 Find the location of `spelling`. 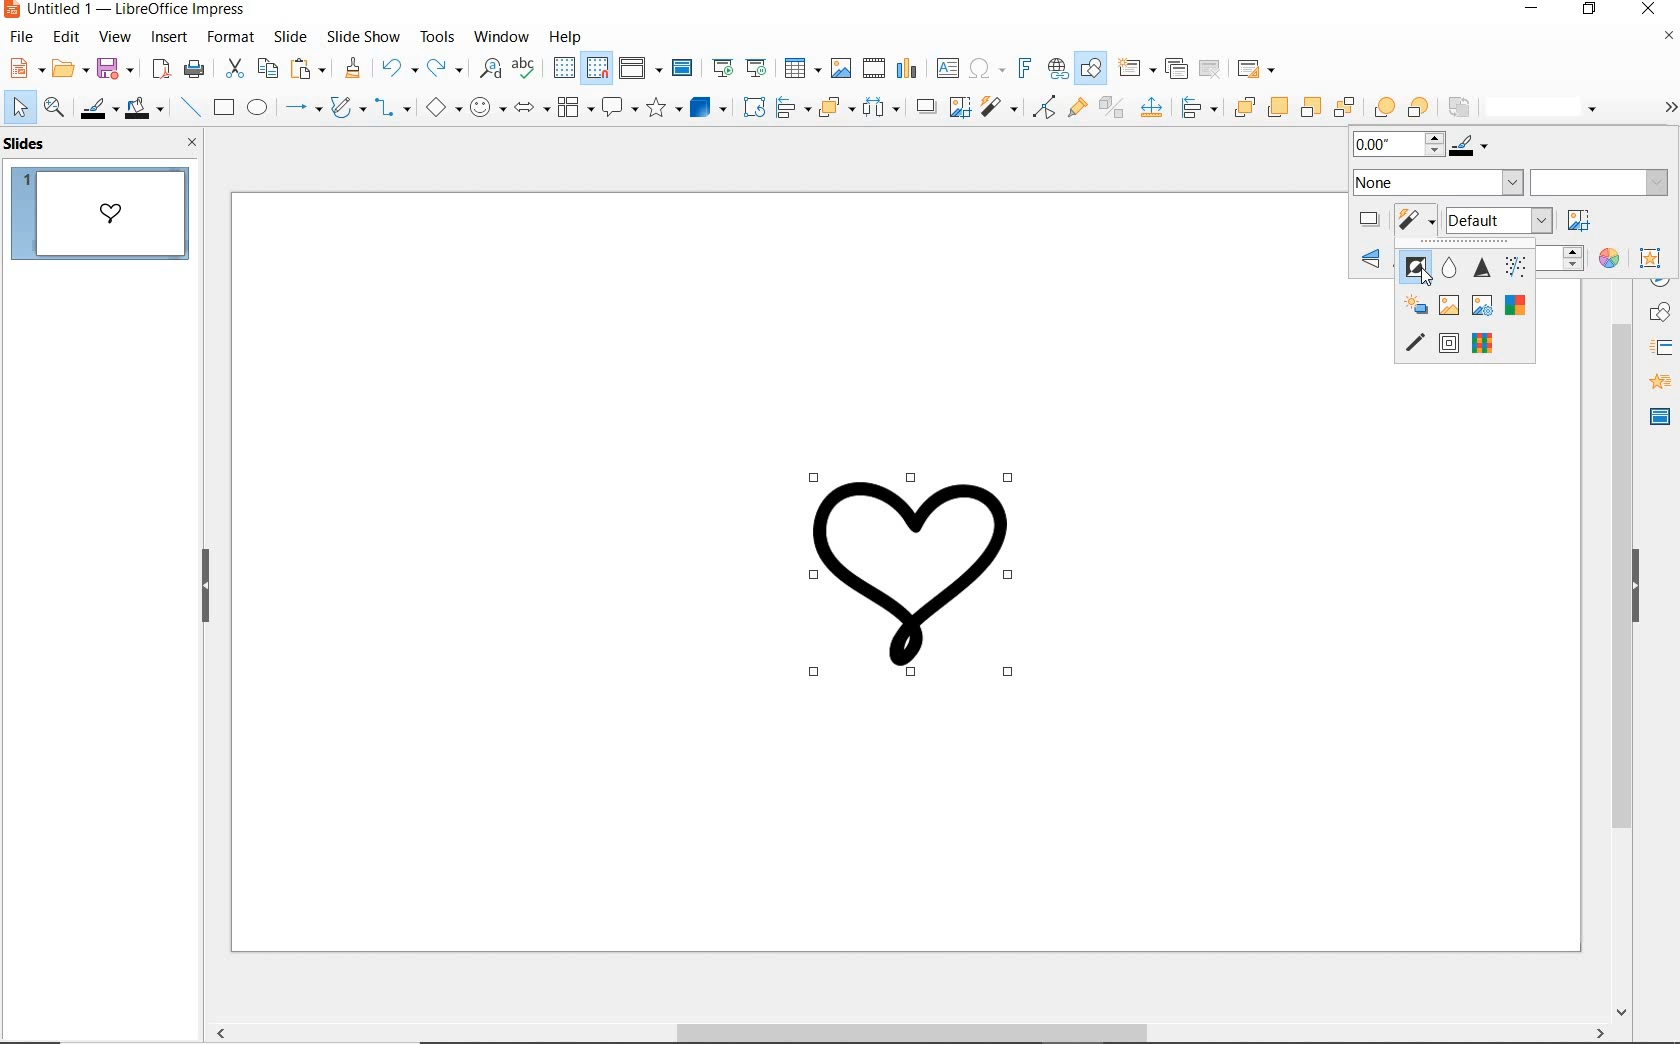

spelling is located at coordinates (525, 68).